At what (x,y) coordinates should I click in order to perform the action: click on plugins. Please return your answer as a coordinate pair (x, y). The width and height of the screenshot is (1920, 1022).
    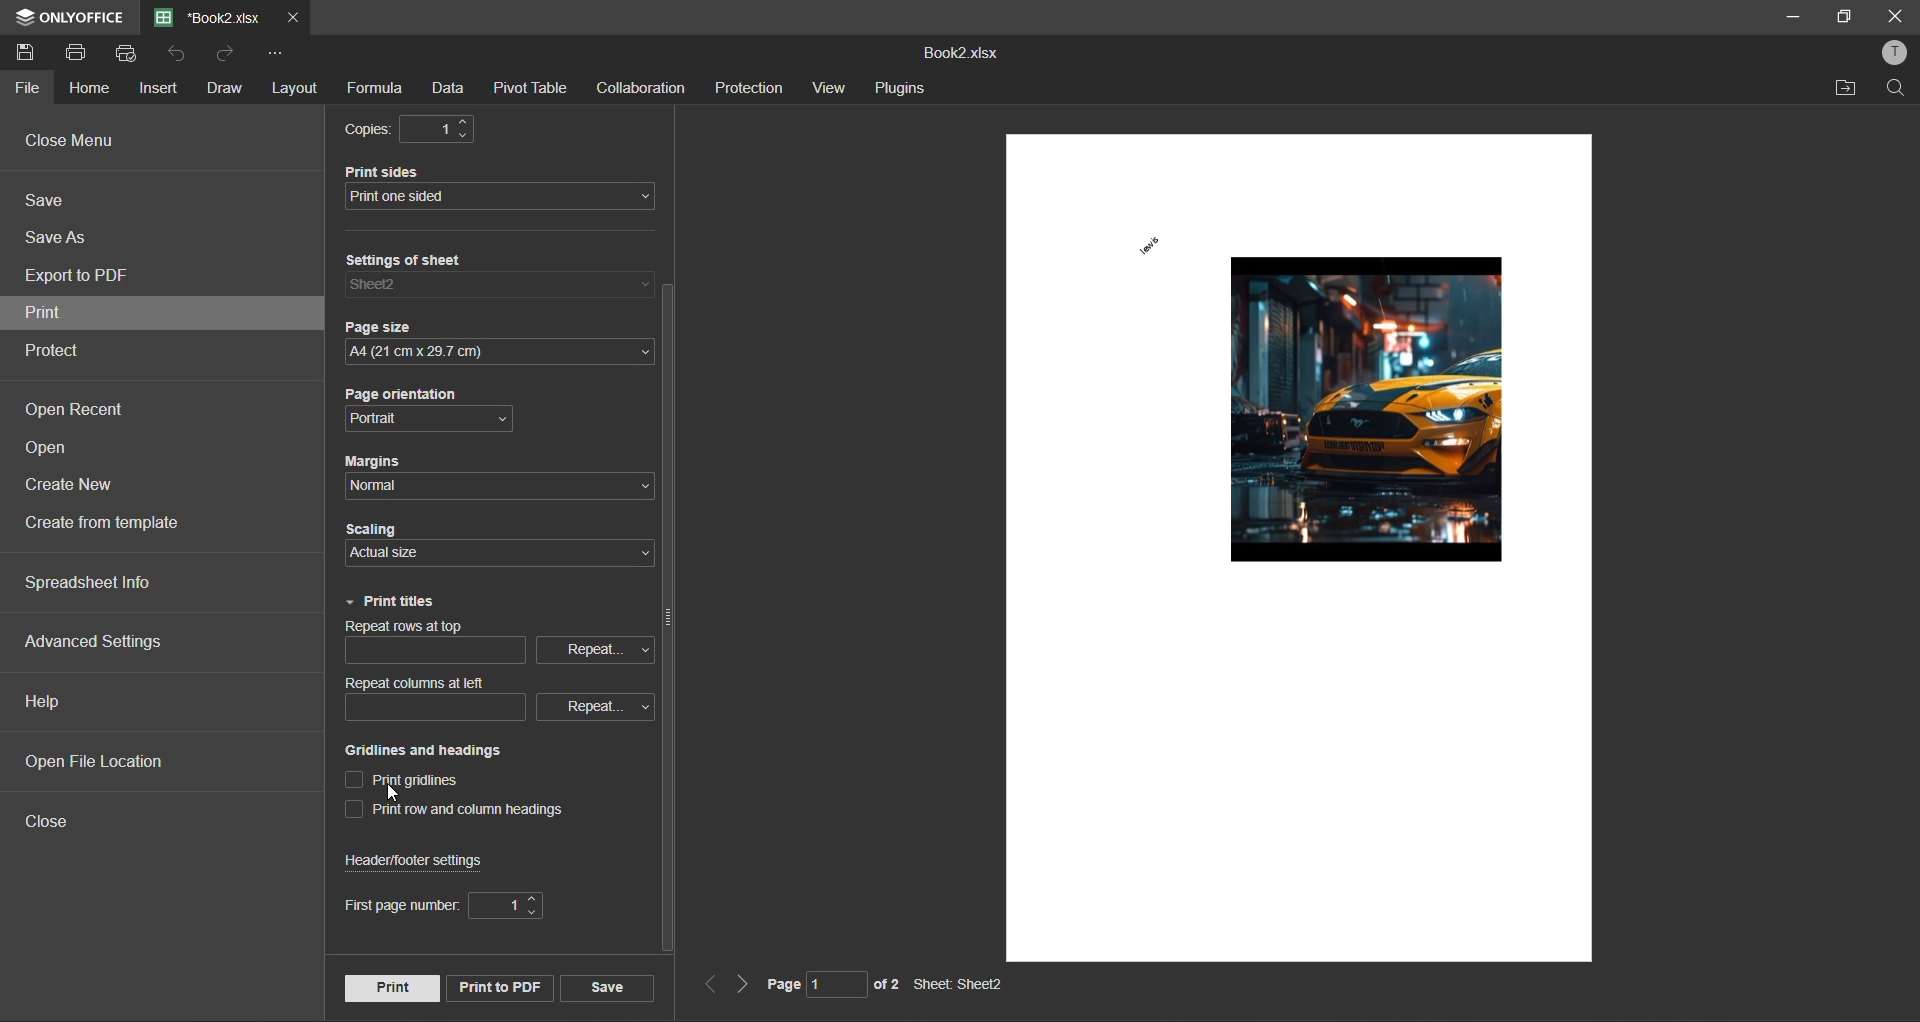
    Looking at the image, I should click on (898, 88).